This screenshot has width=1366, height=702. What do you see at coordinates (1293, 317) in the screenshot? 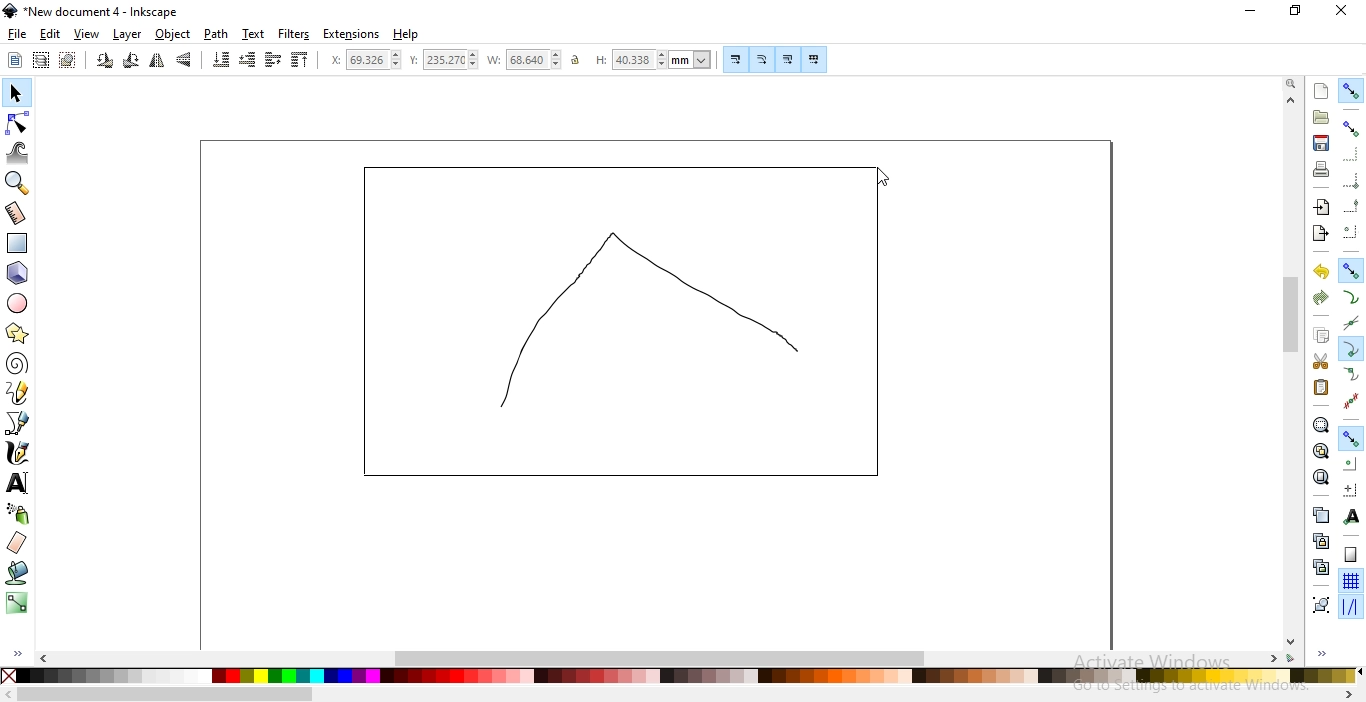
I see `scrollbar` at bounding box center [1293, 317].